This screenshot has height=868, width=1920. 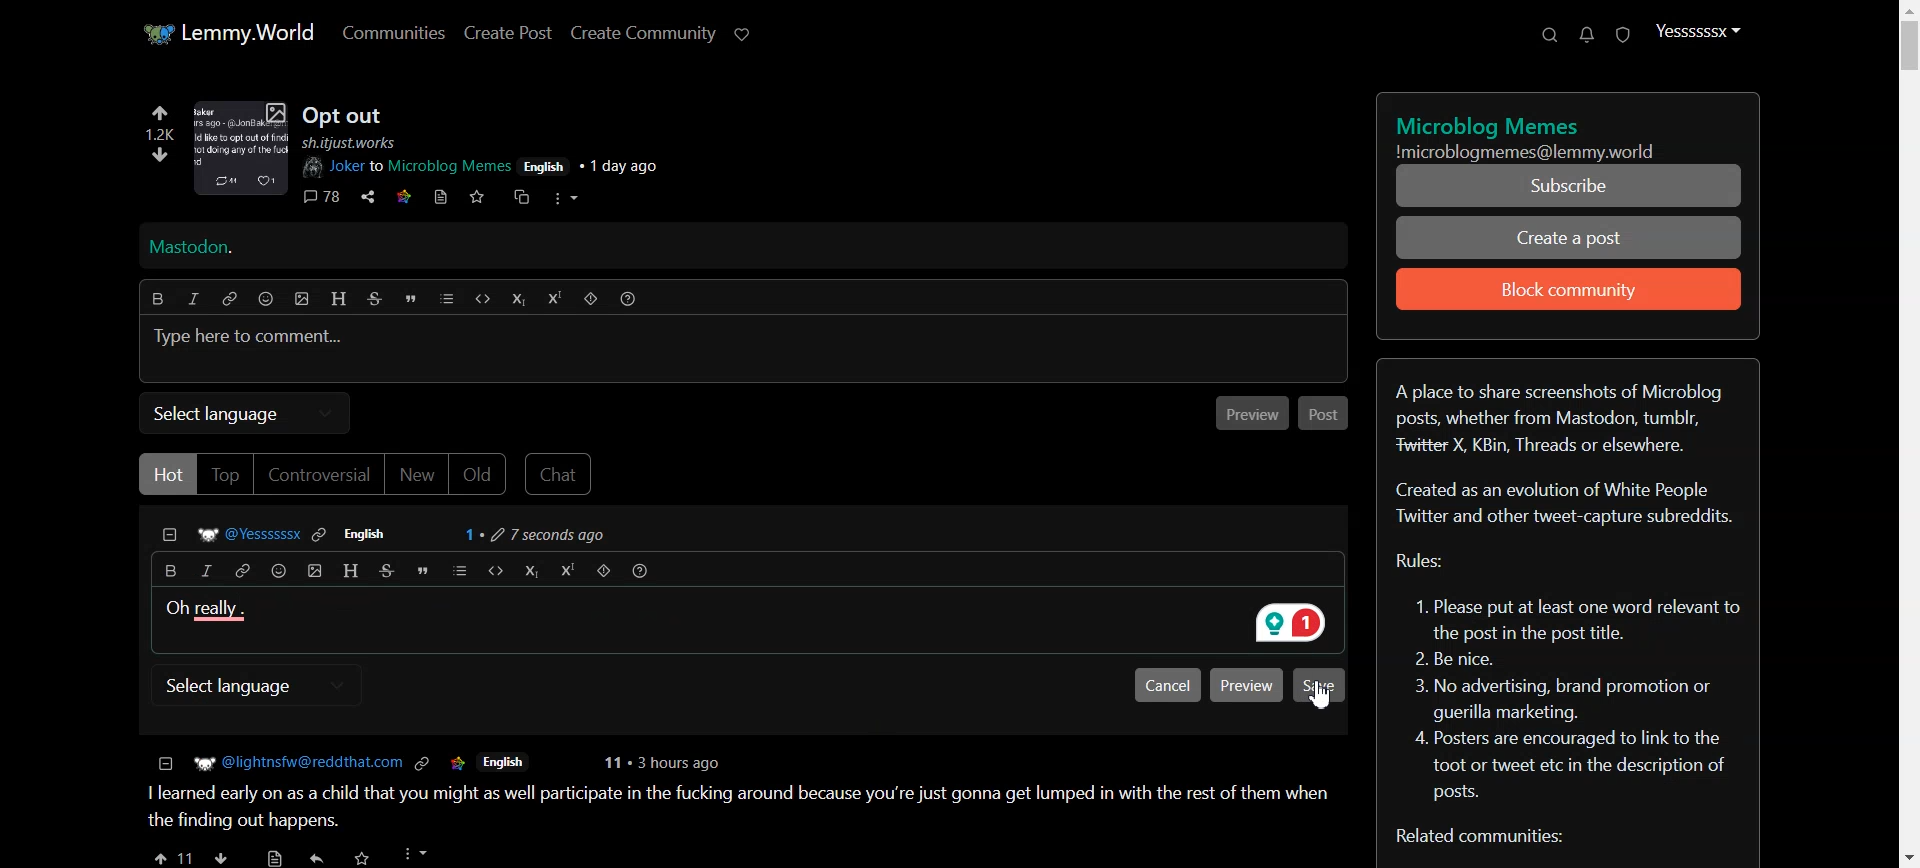 I want to click on Search, so click(x=1551, y=34).